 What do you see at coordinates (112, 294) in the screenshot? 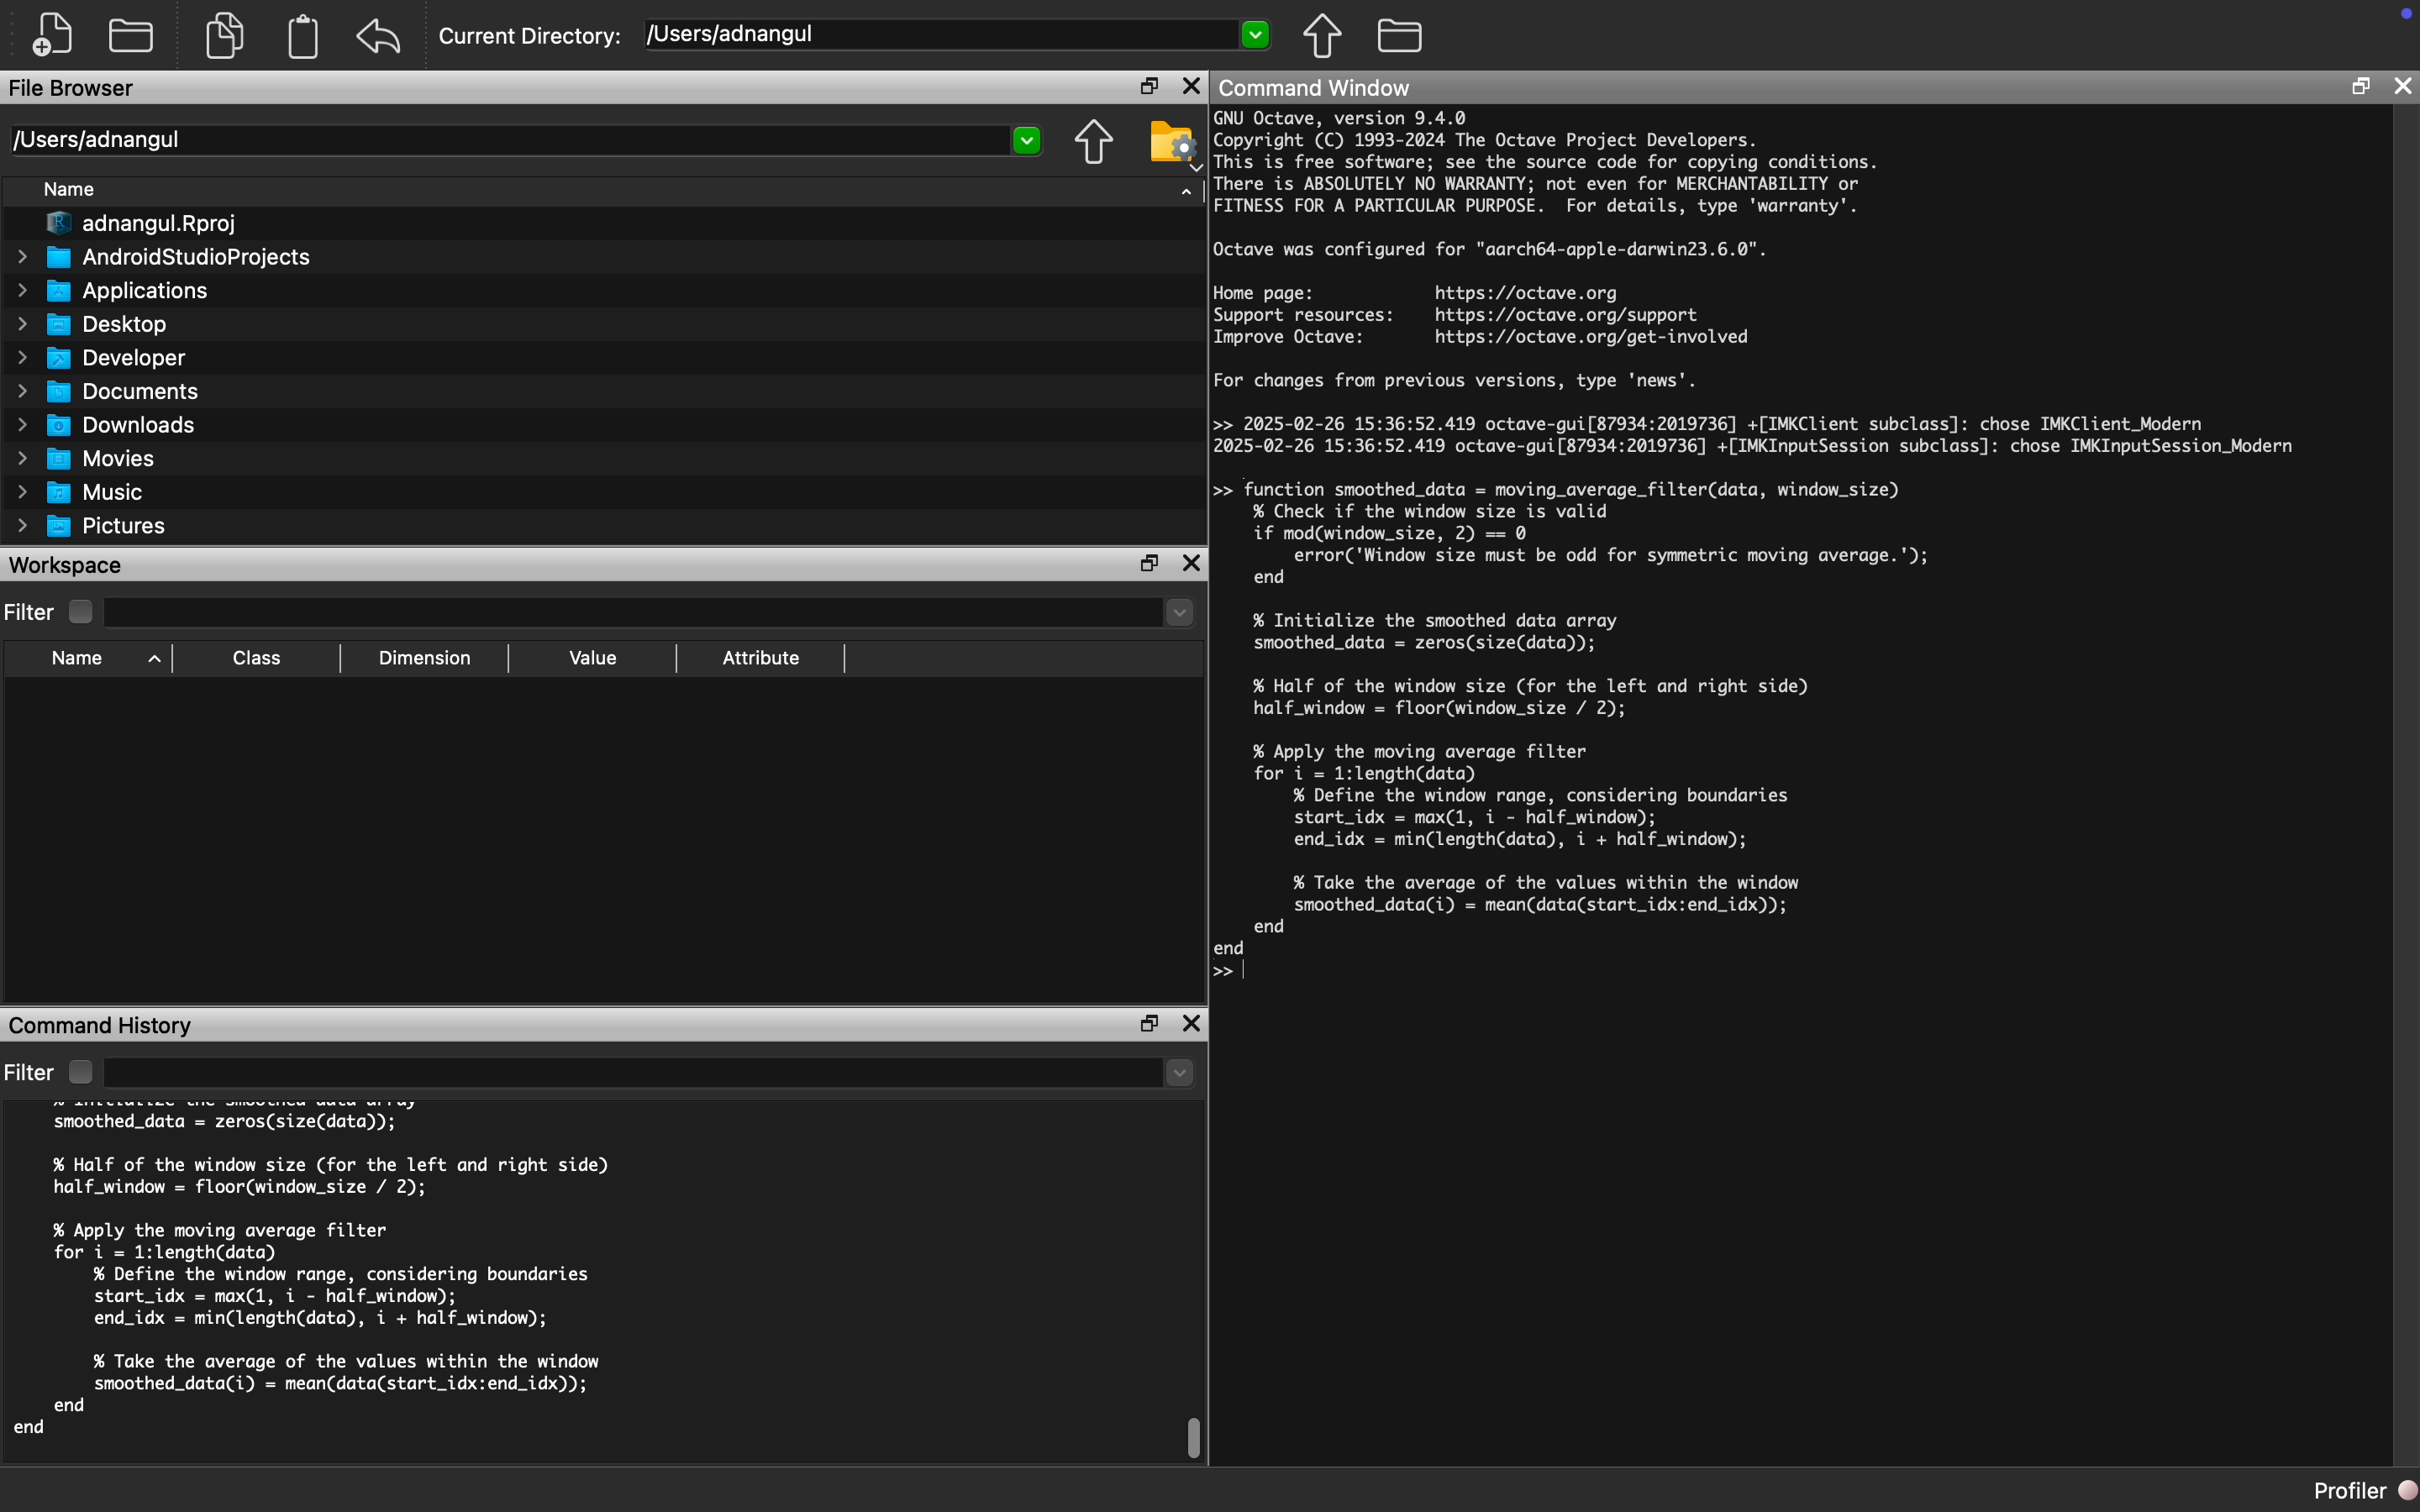
I see `Applications` at bounding box center [112, 294].